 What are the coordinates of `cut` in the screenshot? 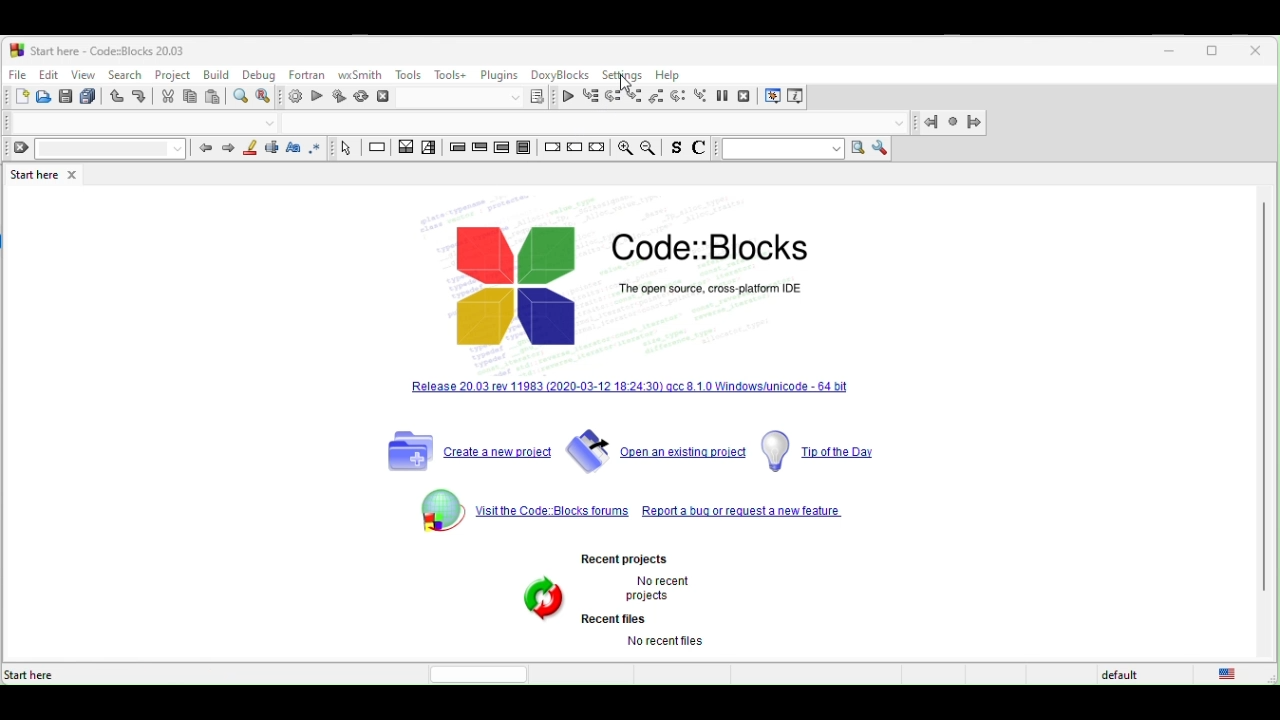 It's located at (168, 97).